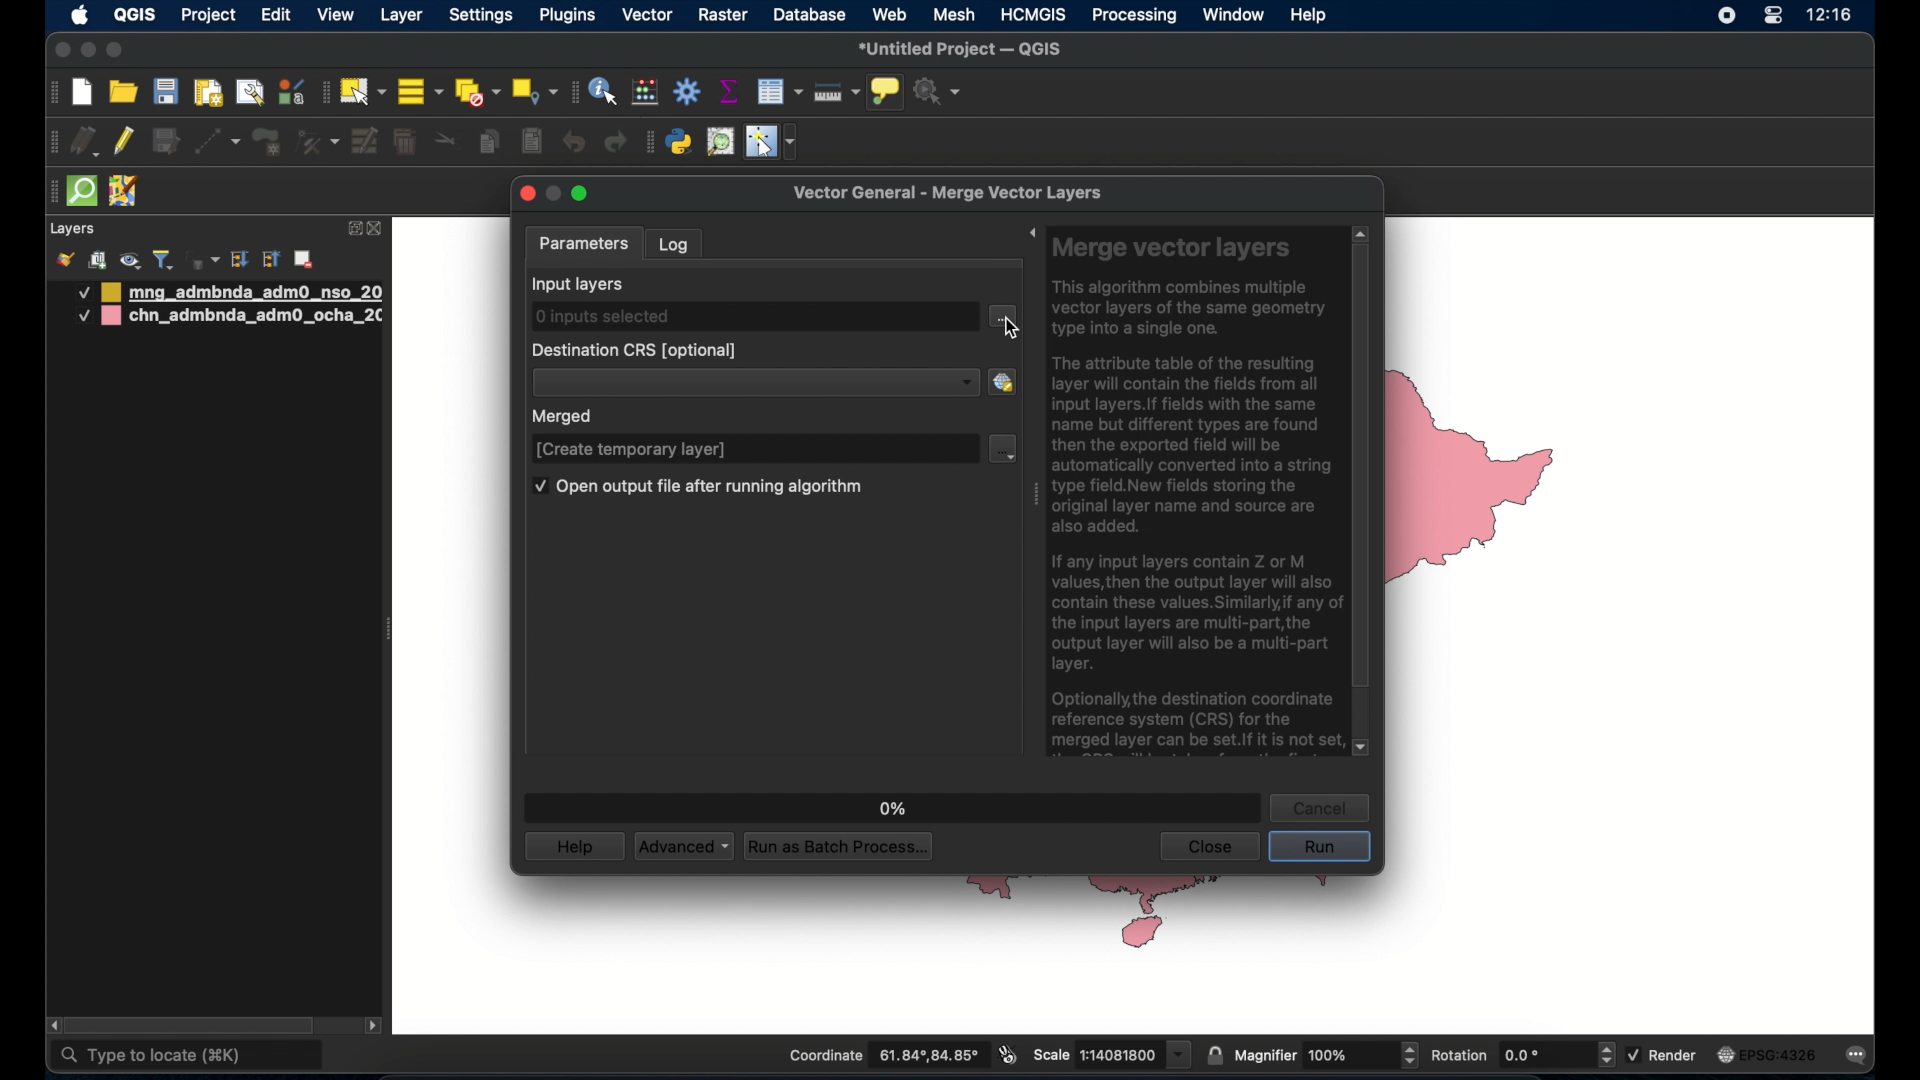 The height and width of the screenshot is (1080, 1920). I want to click on 0 inputs selected, so click(601, 317).